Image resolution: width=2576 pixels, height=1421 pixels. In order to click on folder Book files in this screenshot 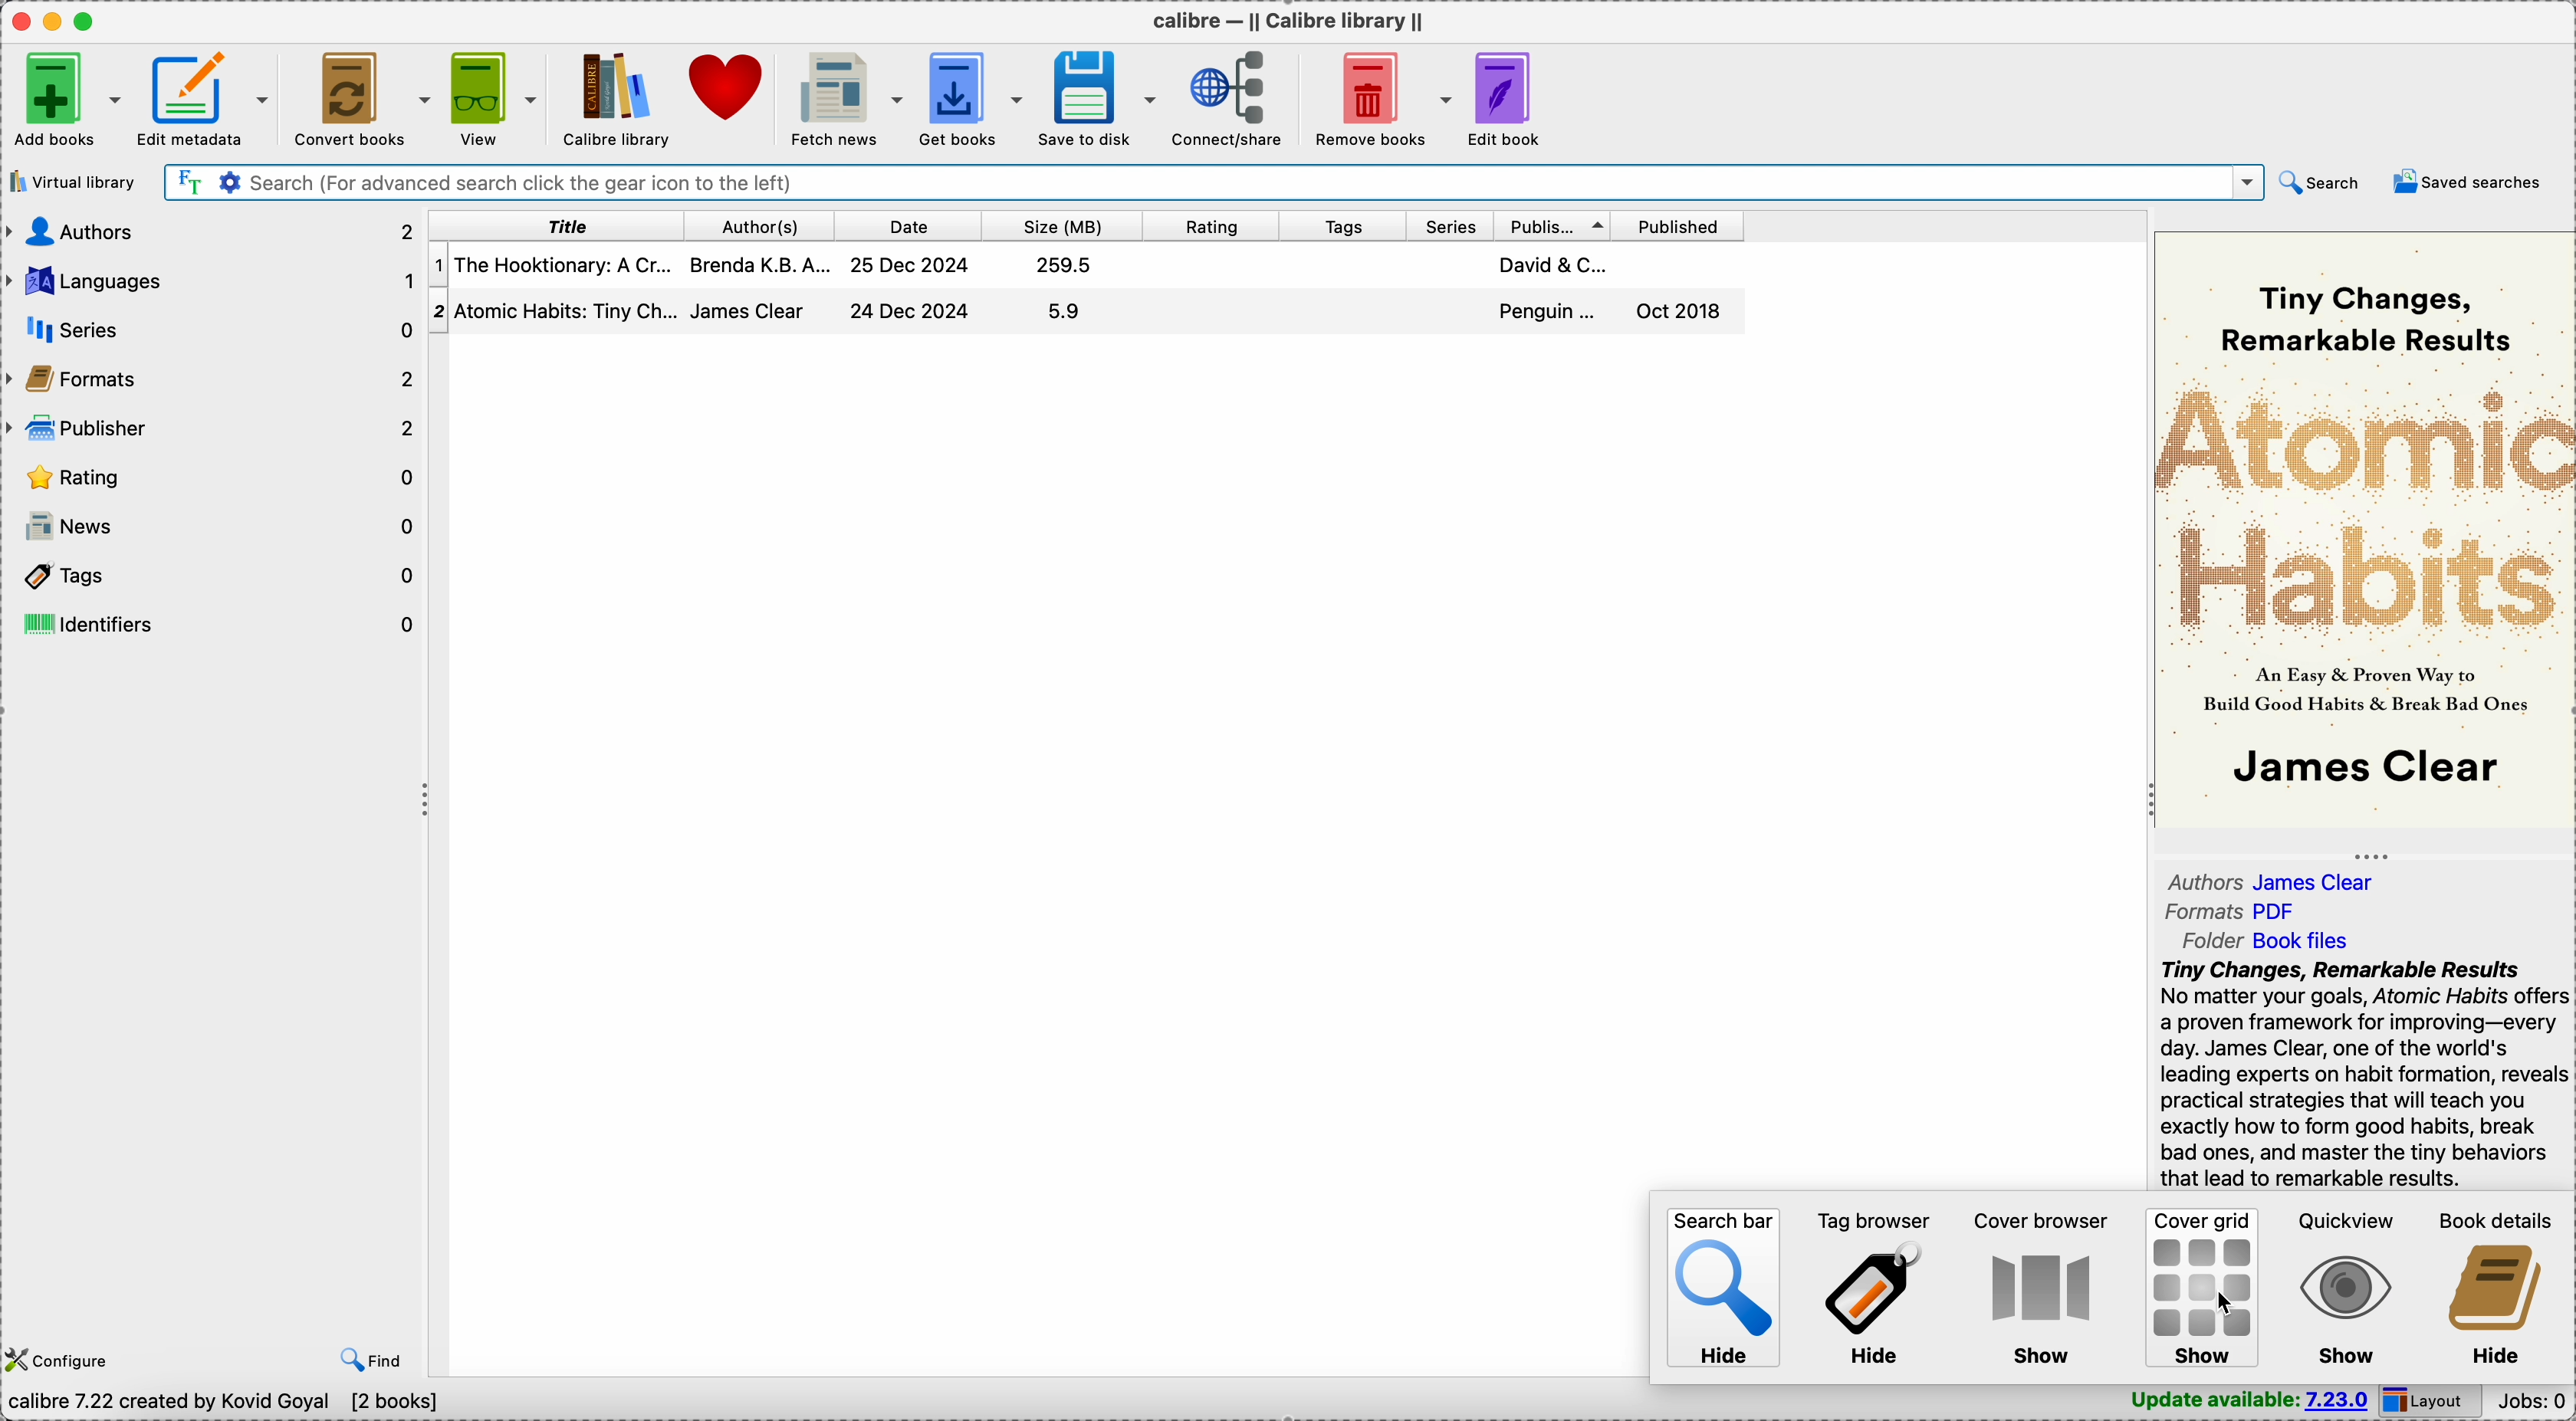, I will do `click(2267, 940)`.